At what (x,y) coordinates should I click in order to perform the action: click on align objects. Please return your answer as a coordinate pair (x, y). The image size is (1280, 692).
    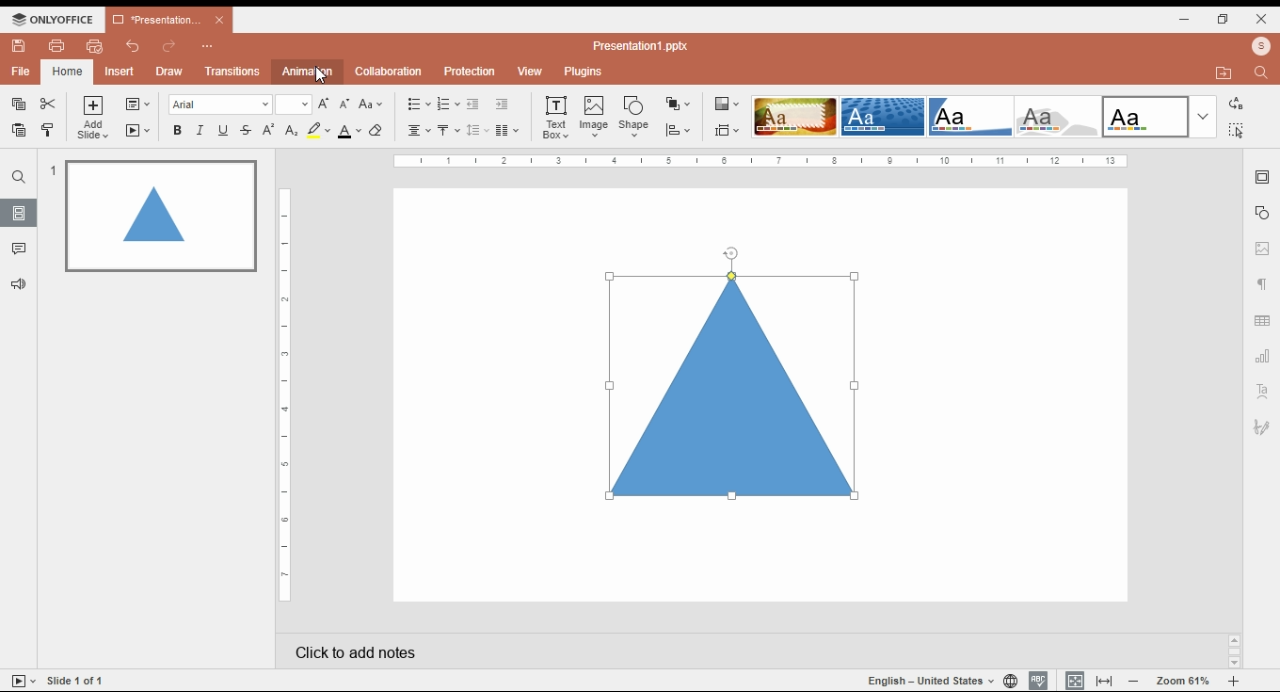
    Looking at the image, I should click on (679, 132).